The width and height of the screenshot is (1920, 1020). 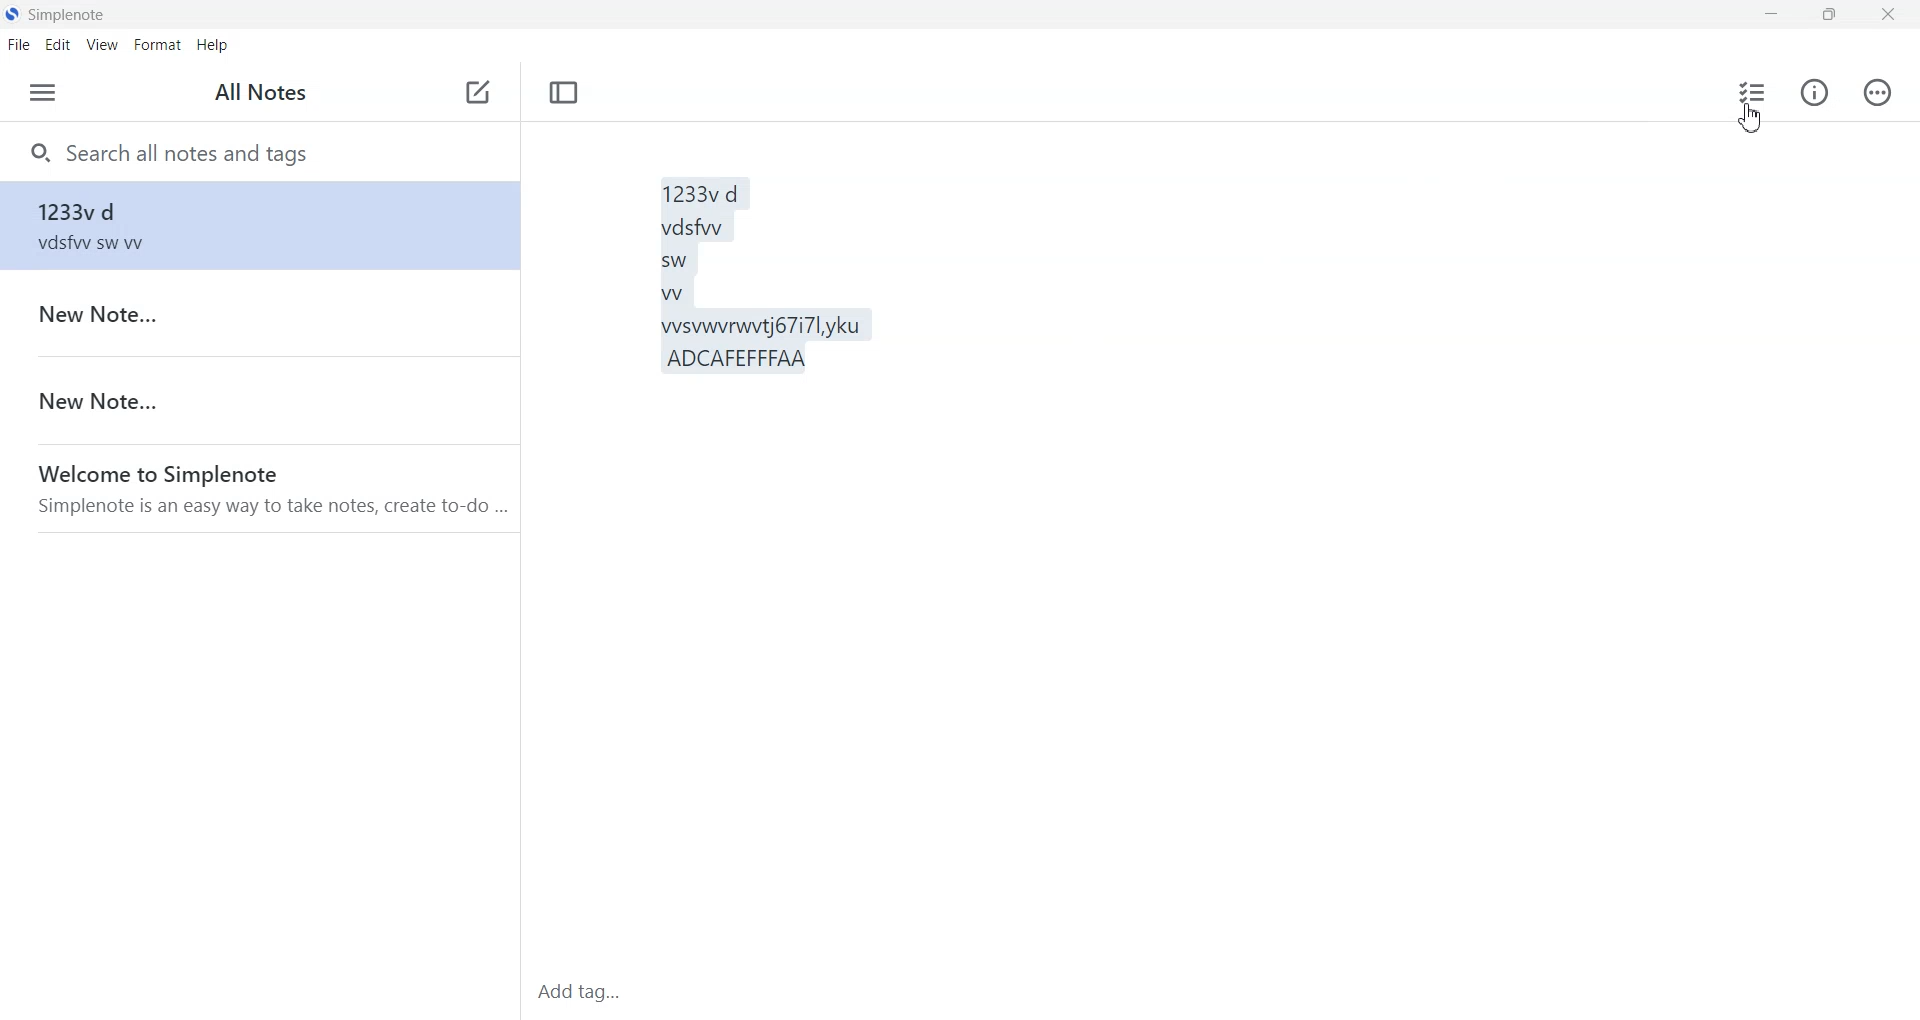 I want to click on Format, so click(x=158, y=44).